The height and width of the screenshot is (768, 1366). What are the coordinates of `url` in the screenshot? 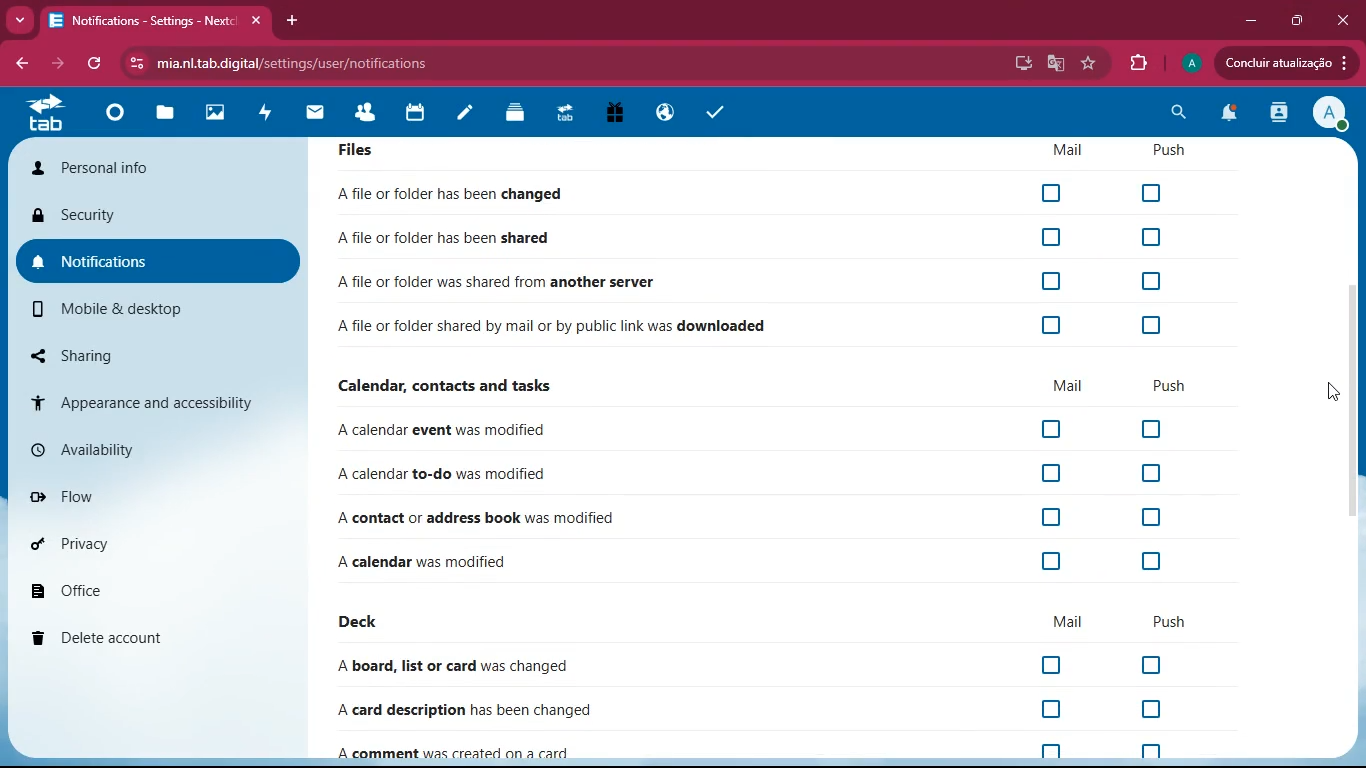 It's located at (336, 63).